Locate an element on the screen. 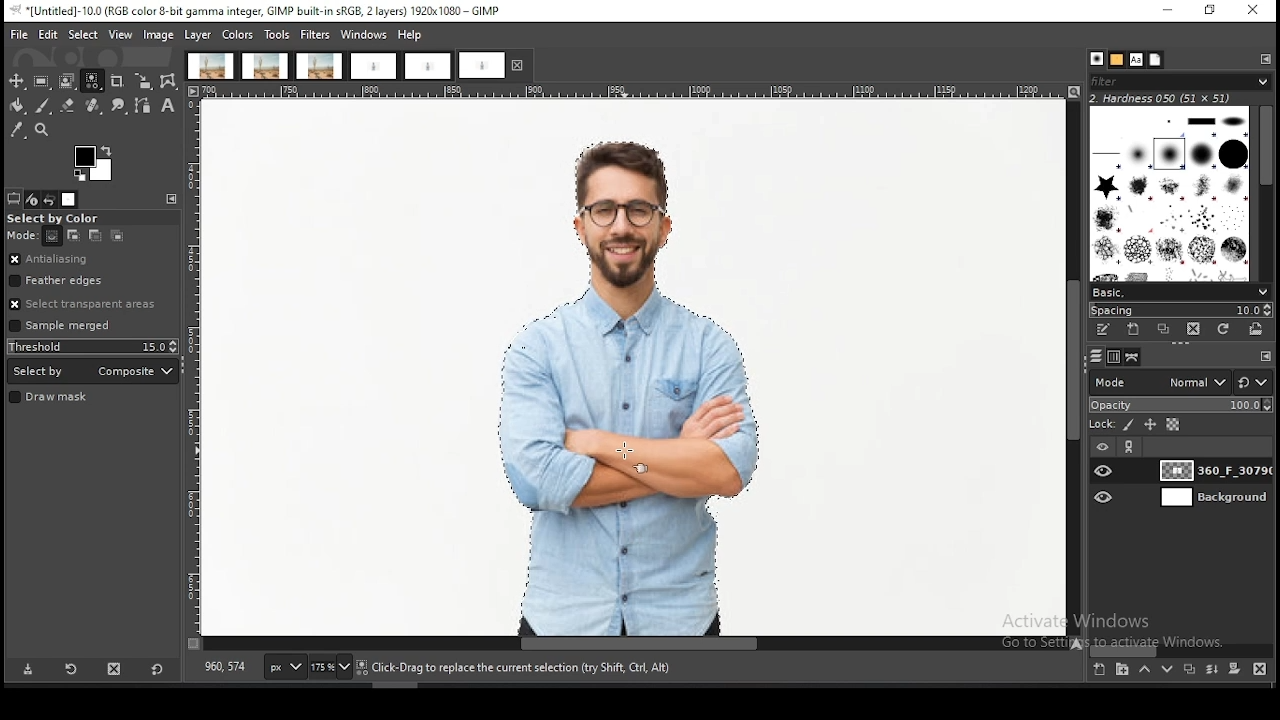  feather edges is located at coordinates (94, 280).